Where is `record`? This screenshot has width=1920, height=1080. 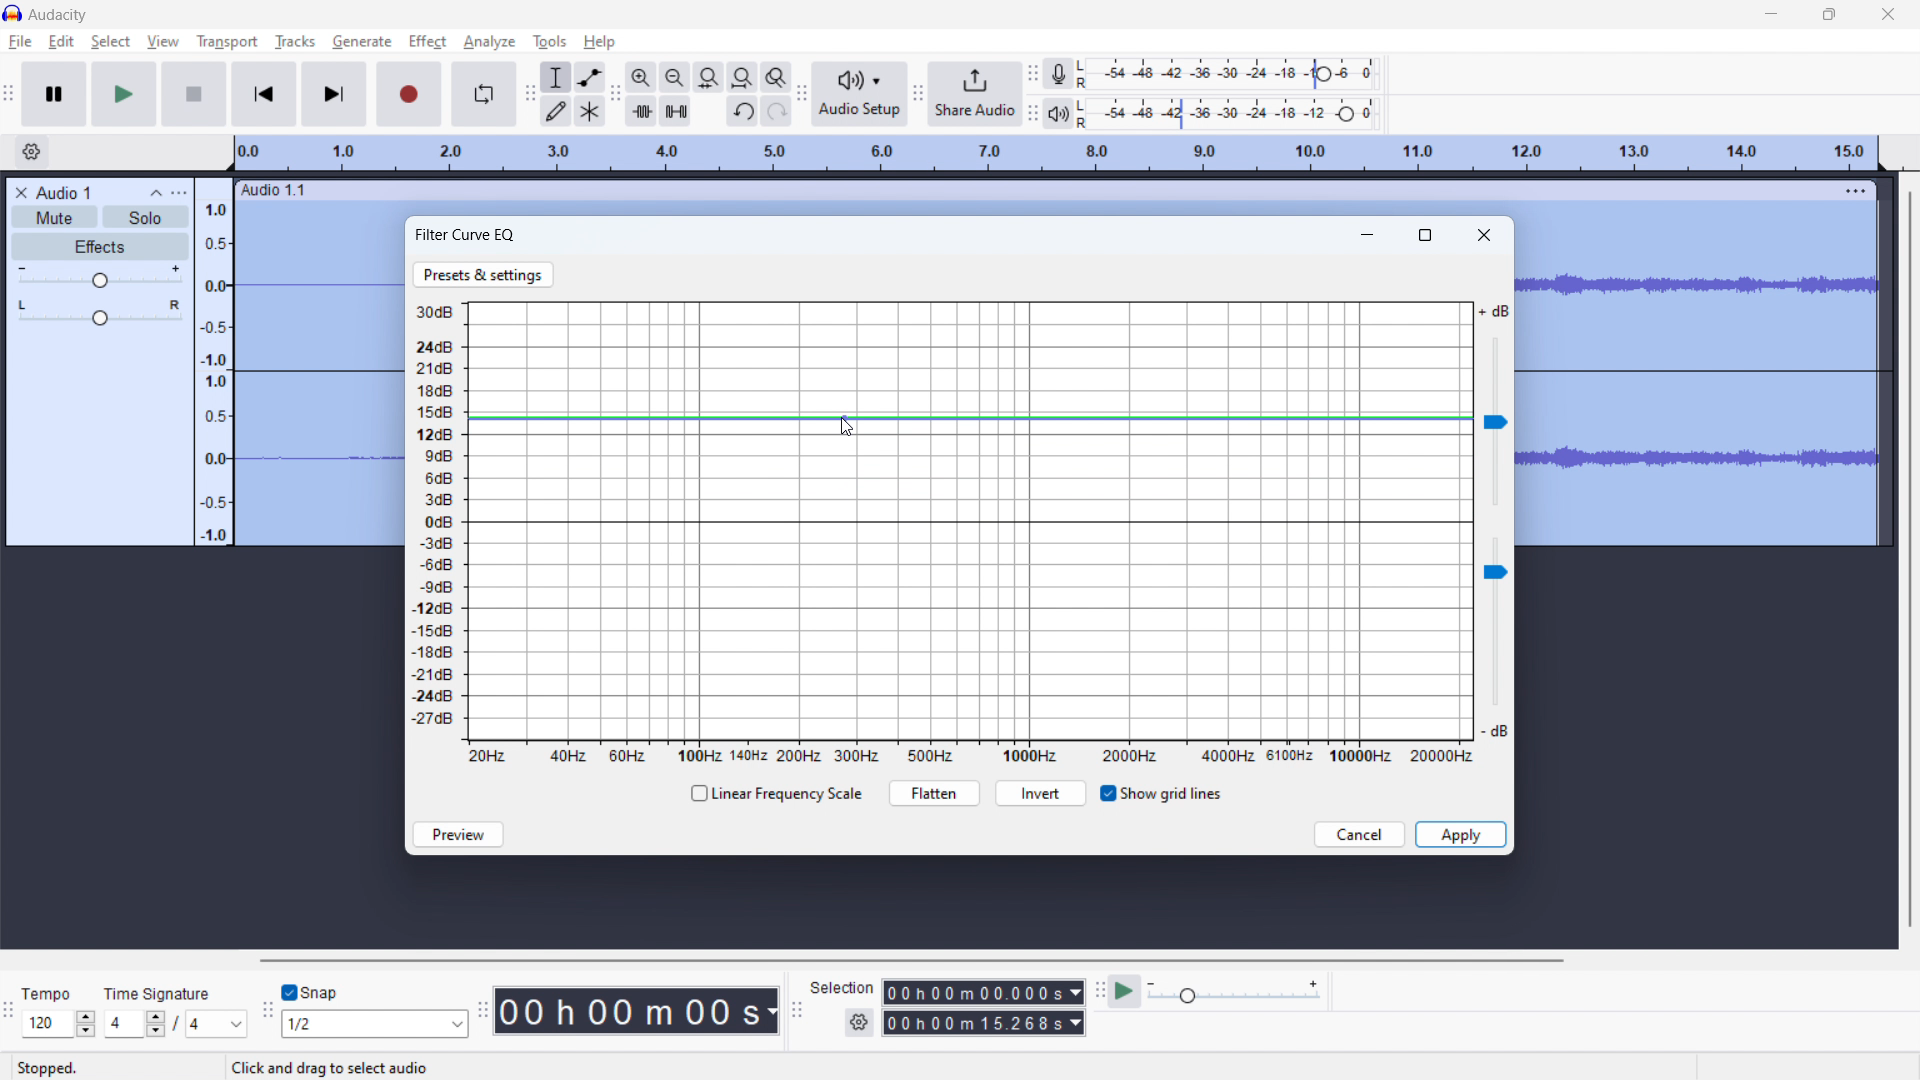
record is located at coordinates (410, 94).